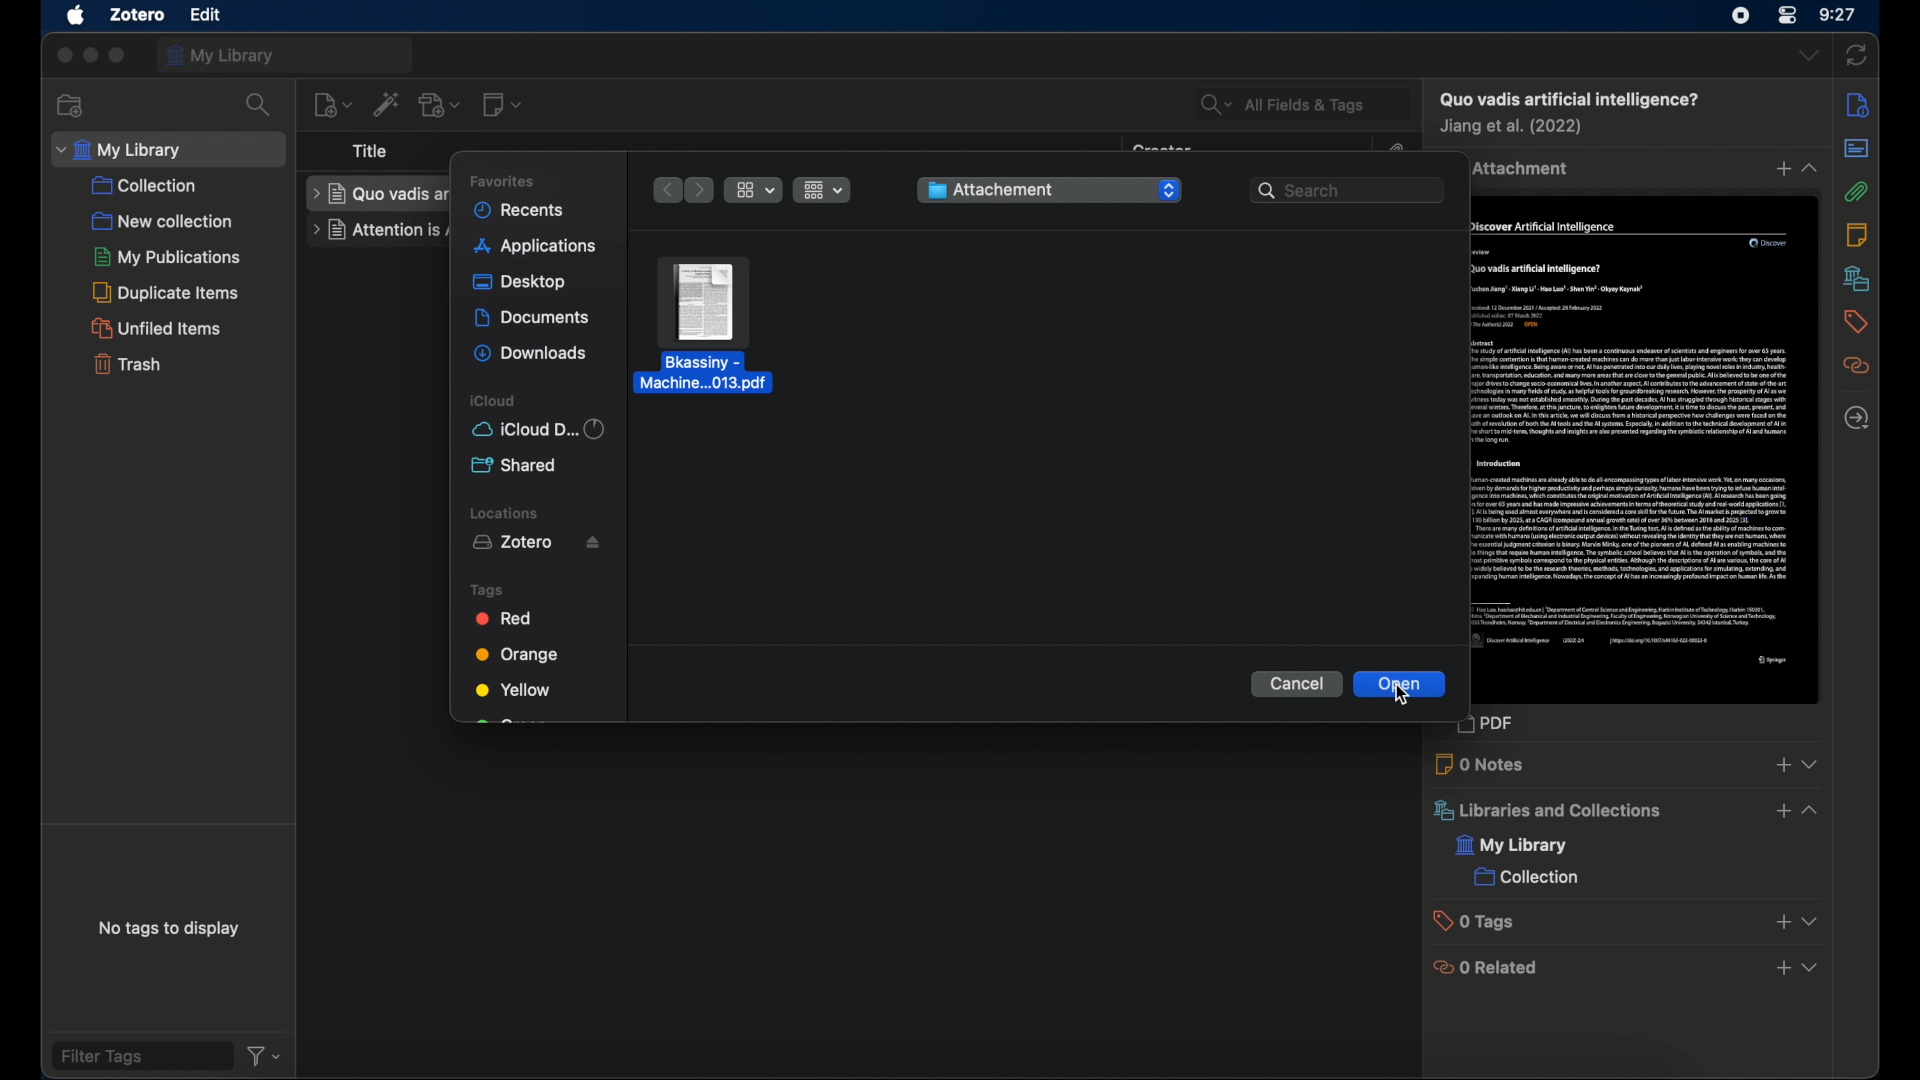  I want to click on trash, so click(126, 367).